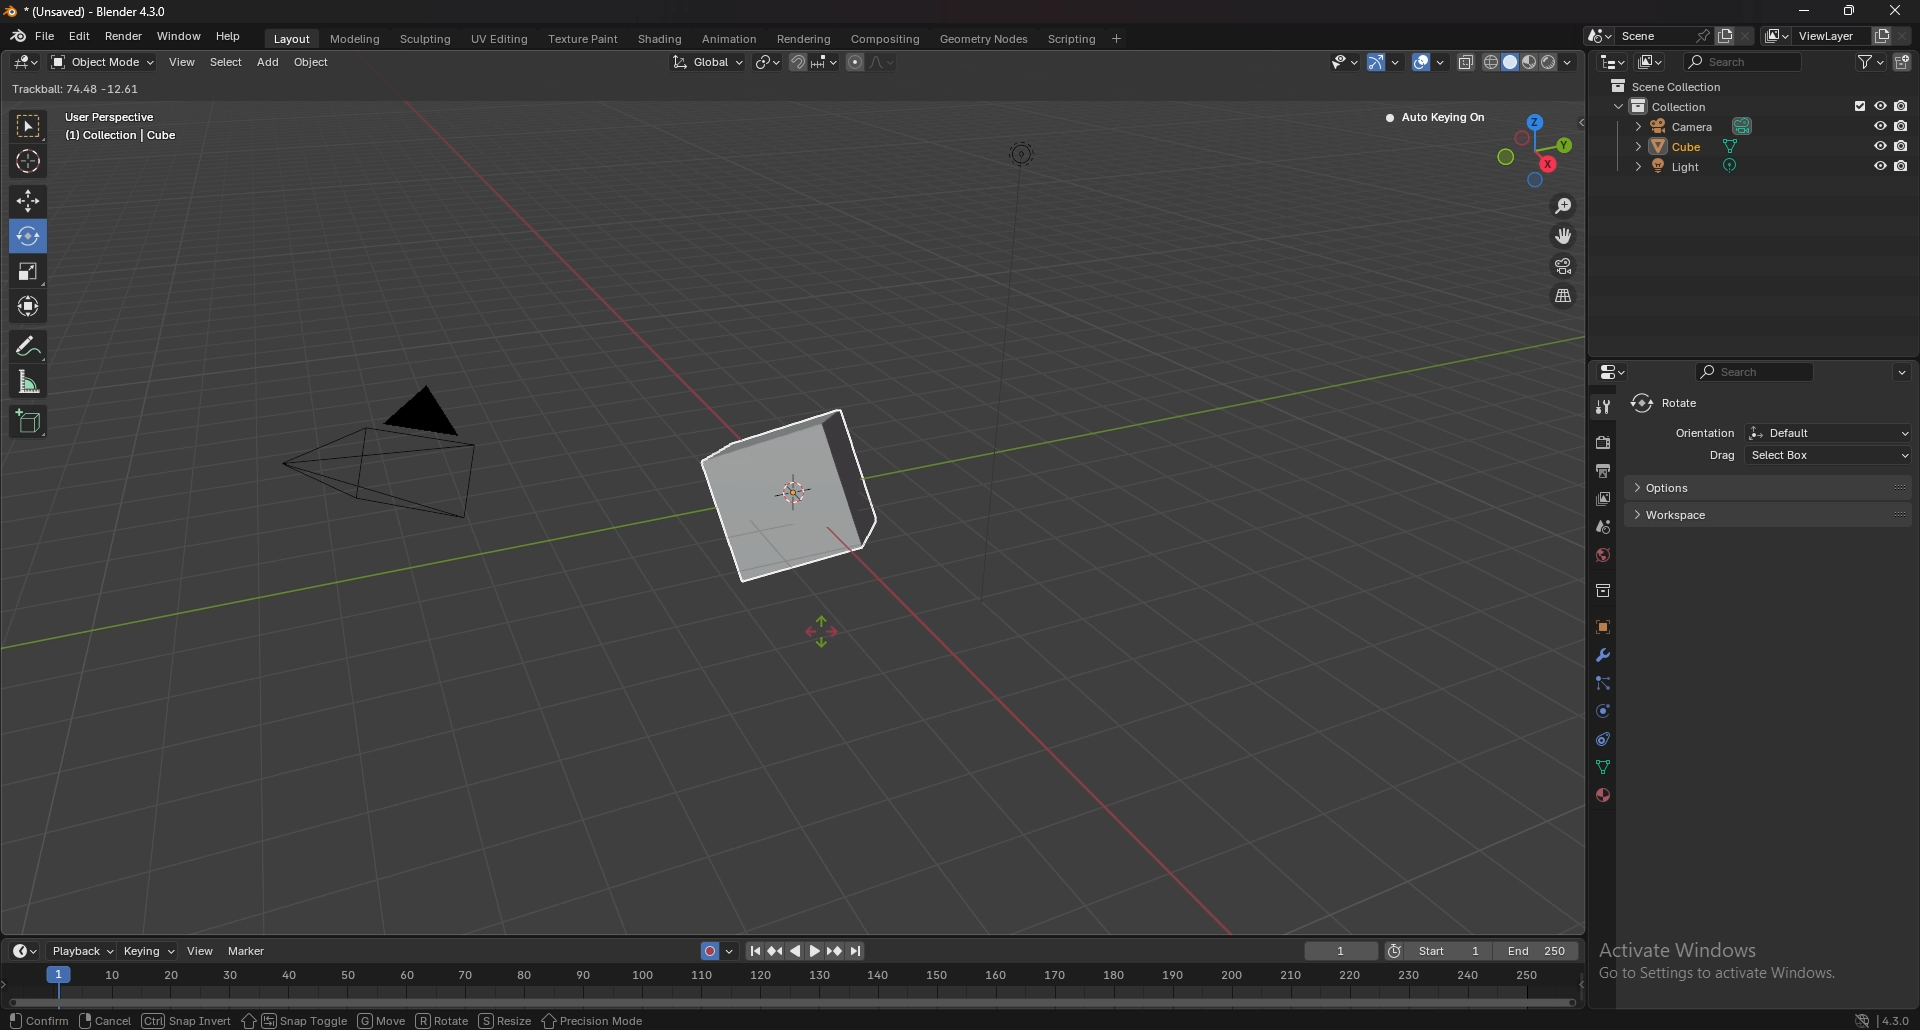  I want to click on texture paint, so click(586, 40).